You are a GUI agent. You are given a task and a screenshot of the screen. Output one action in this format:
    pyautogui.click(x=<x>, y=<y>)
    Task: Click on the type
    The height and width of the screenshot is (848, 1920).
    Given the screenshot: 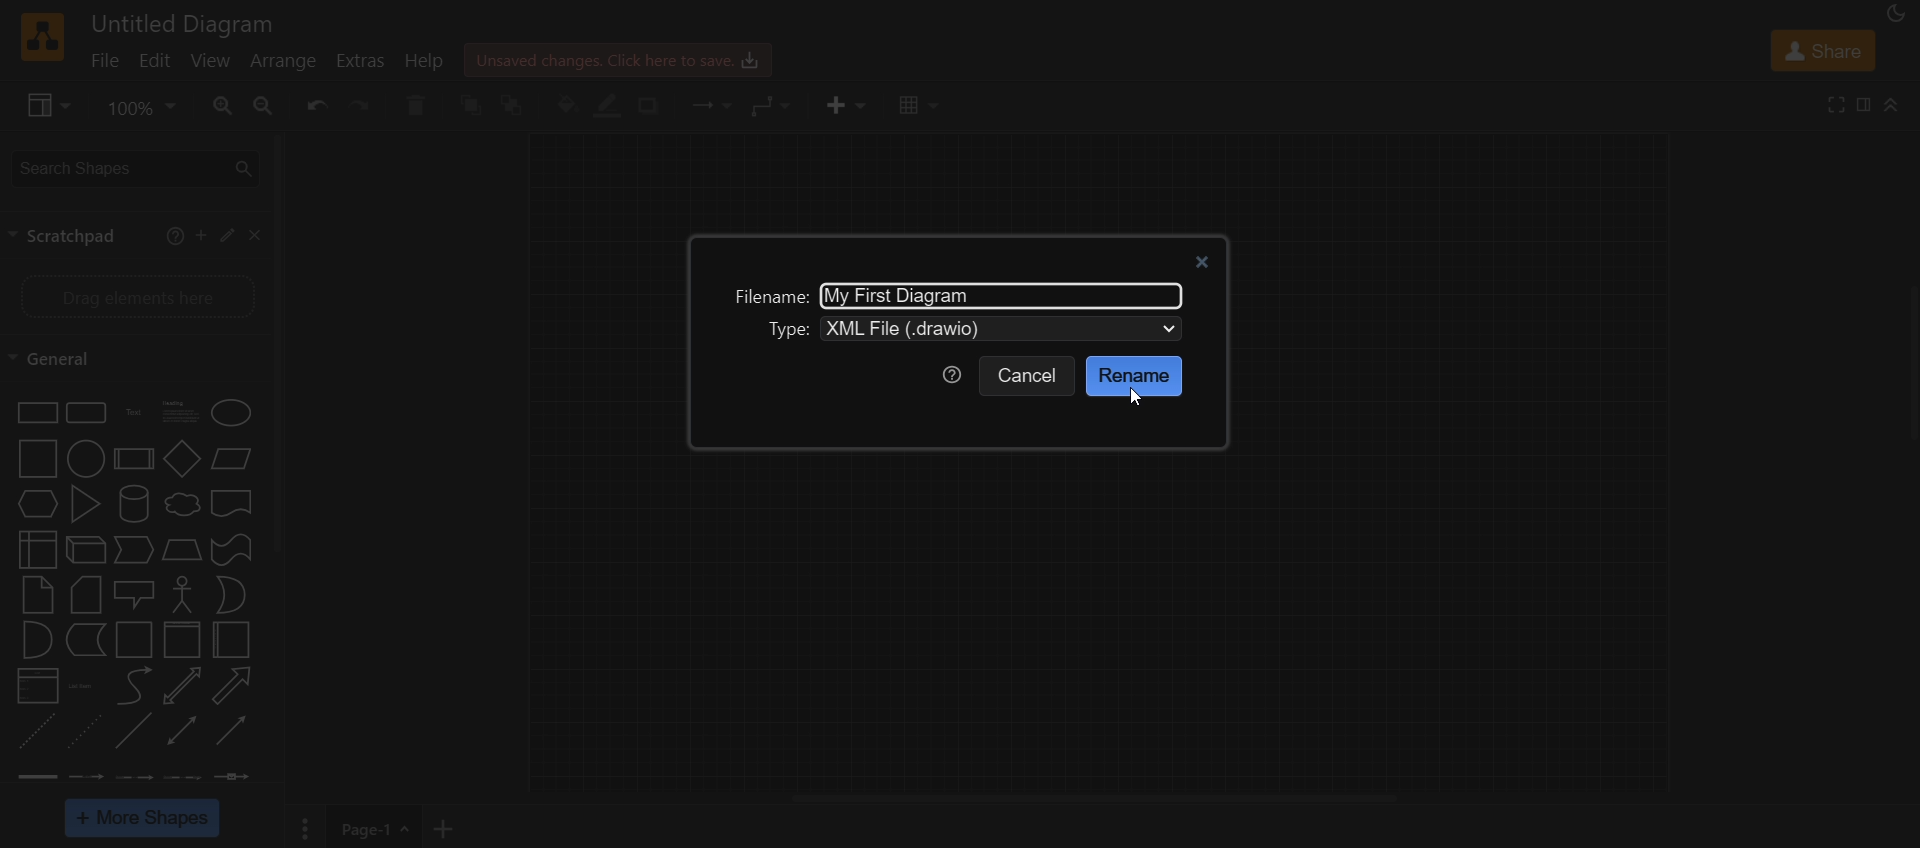 What is the action you would take?
    pyautogui.click(x=790, y=329)
    